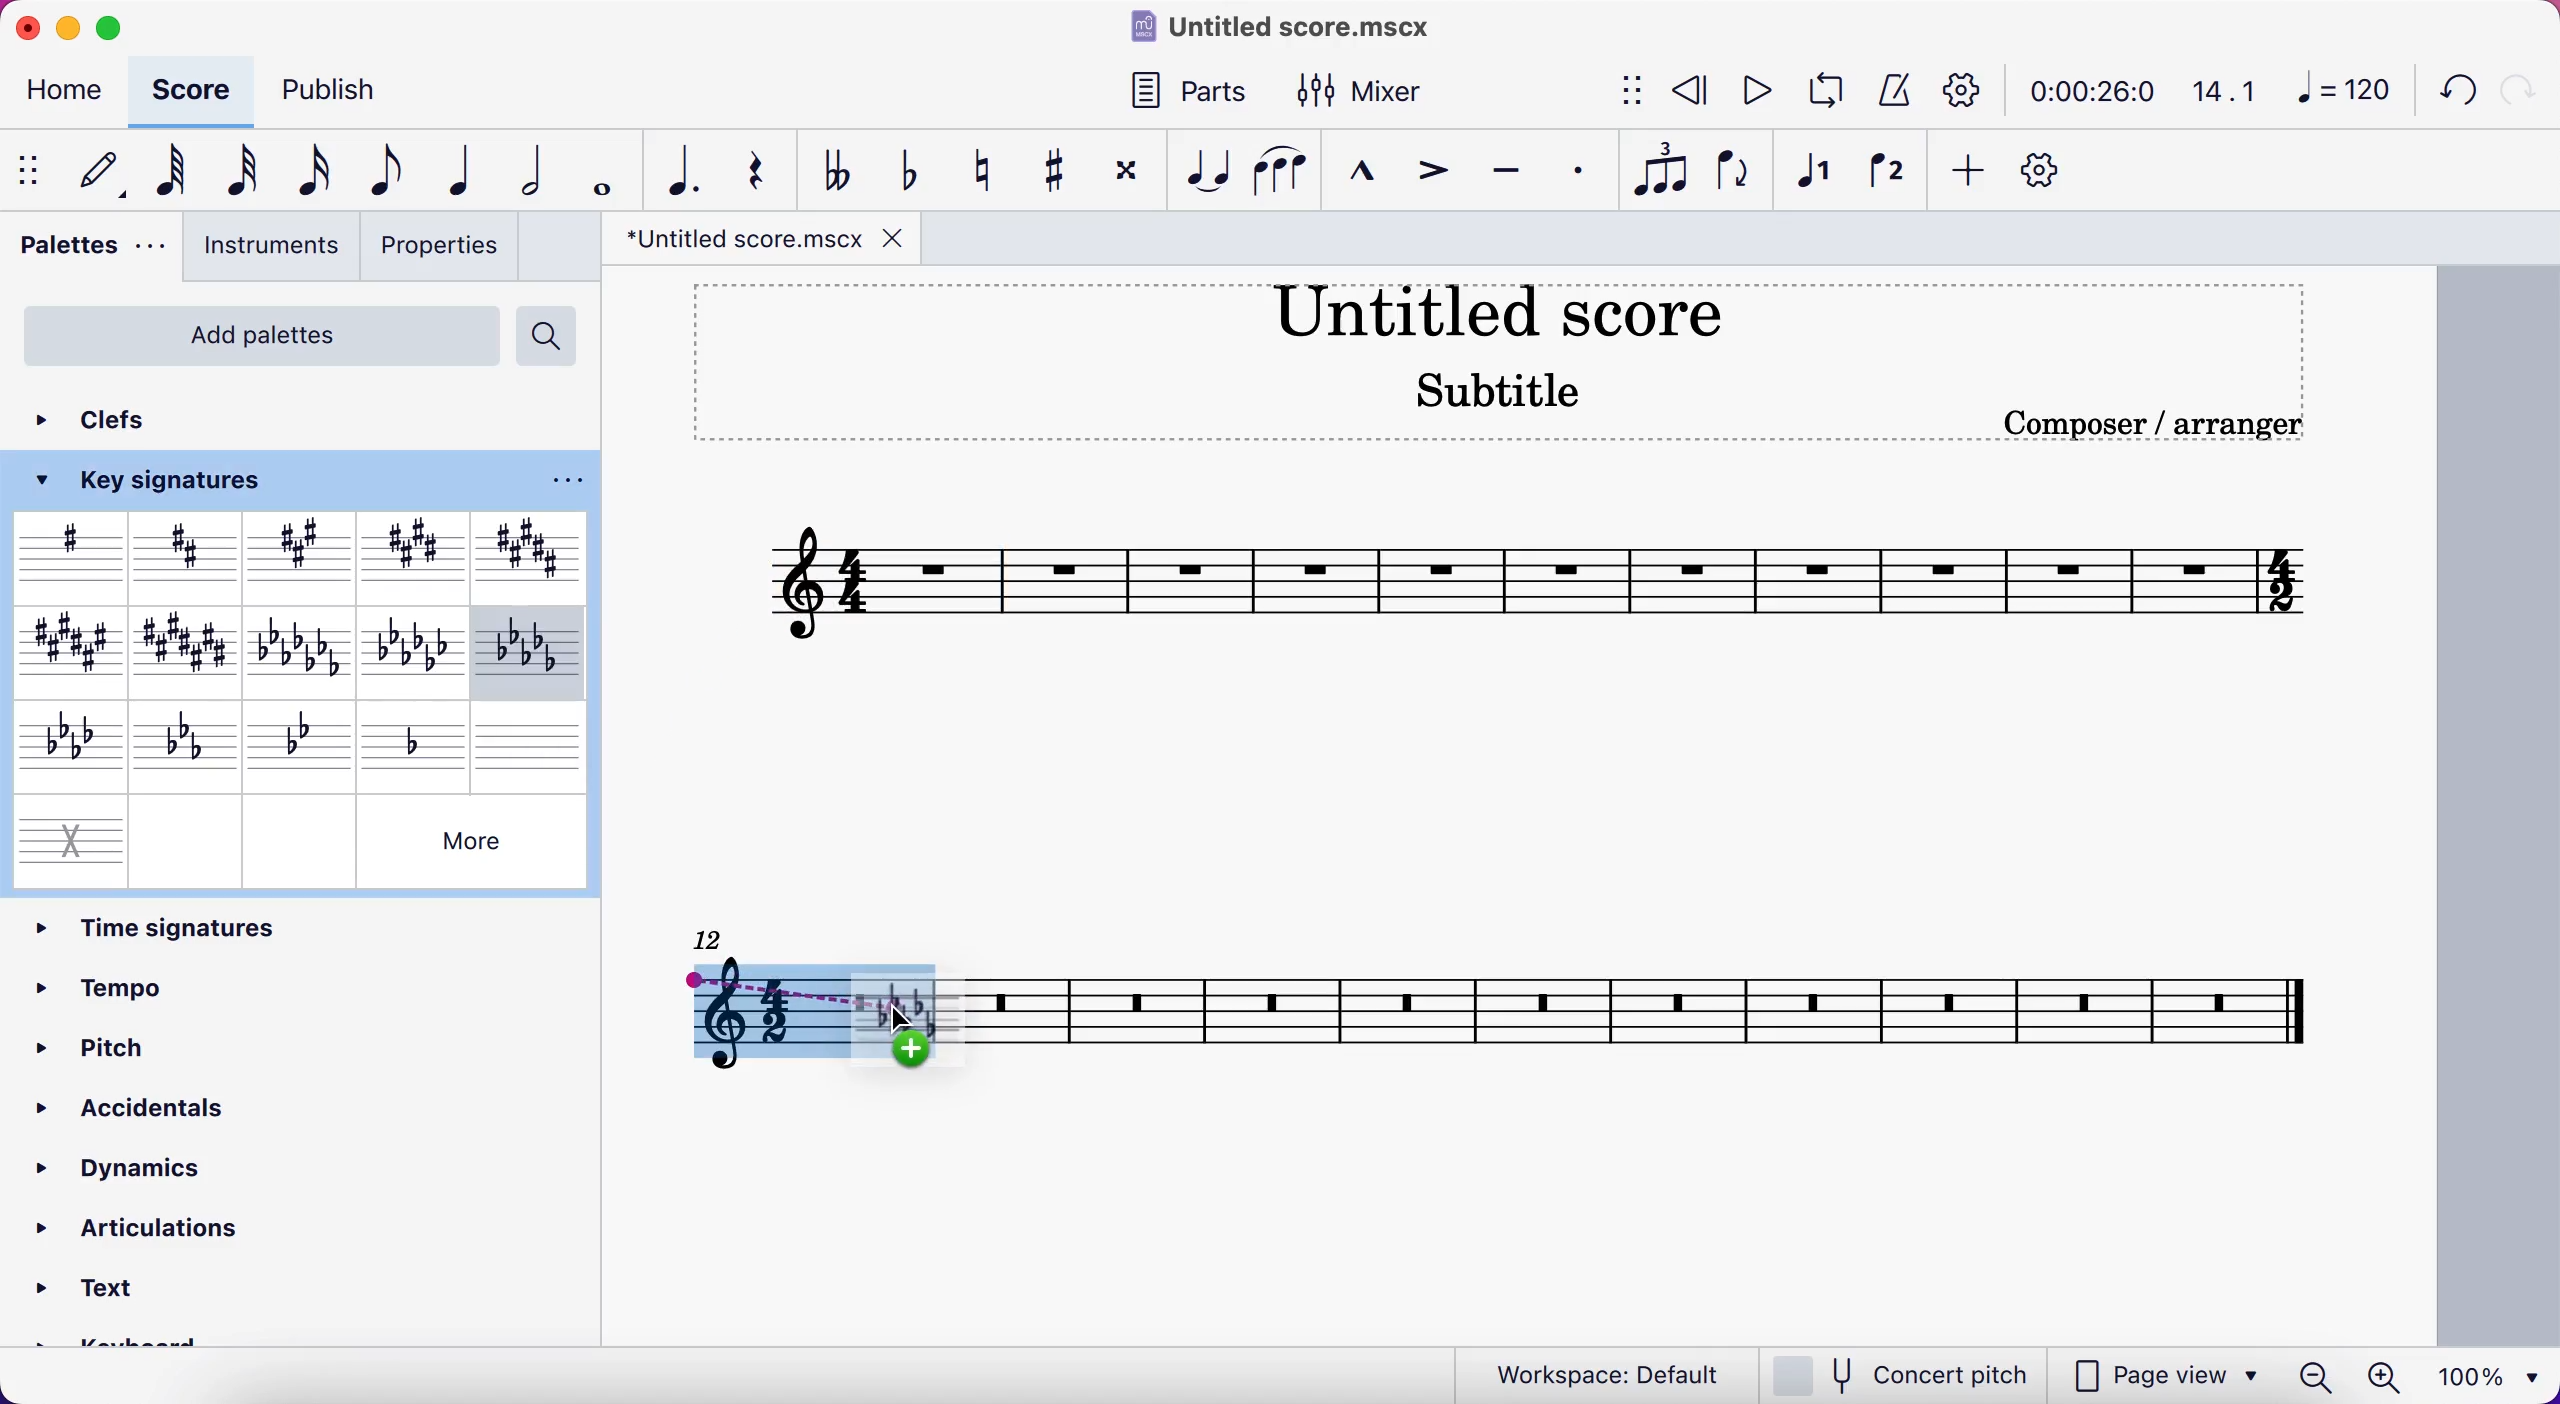 This screenshot has height=1404, width=2560. What do you see at coordinates (1050, 174) in the screenshot?
I see `toggle sharp` at bounding box center [1050, 174].